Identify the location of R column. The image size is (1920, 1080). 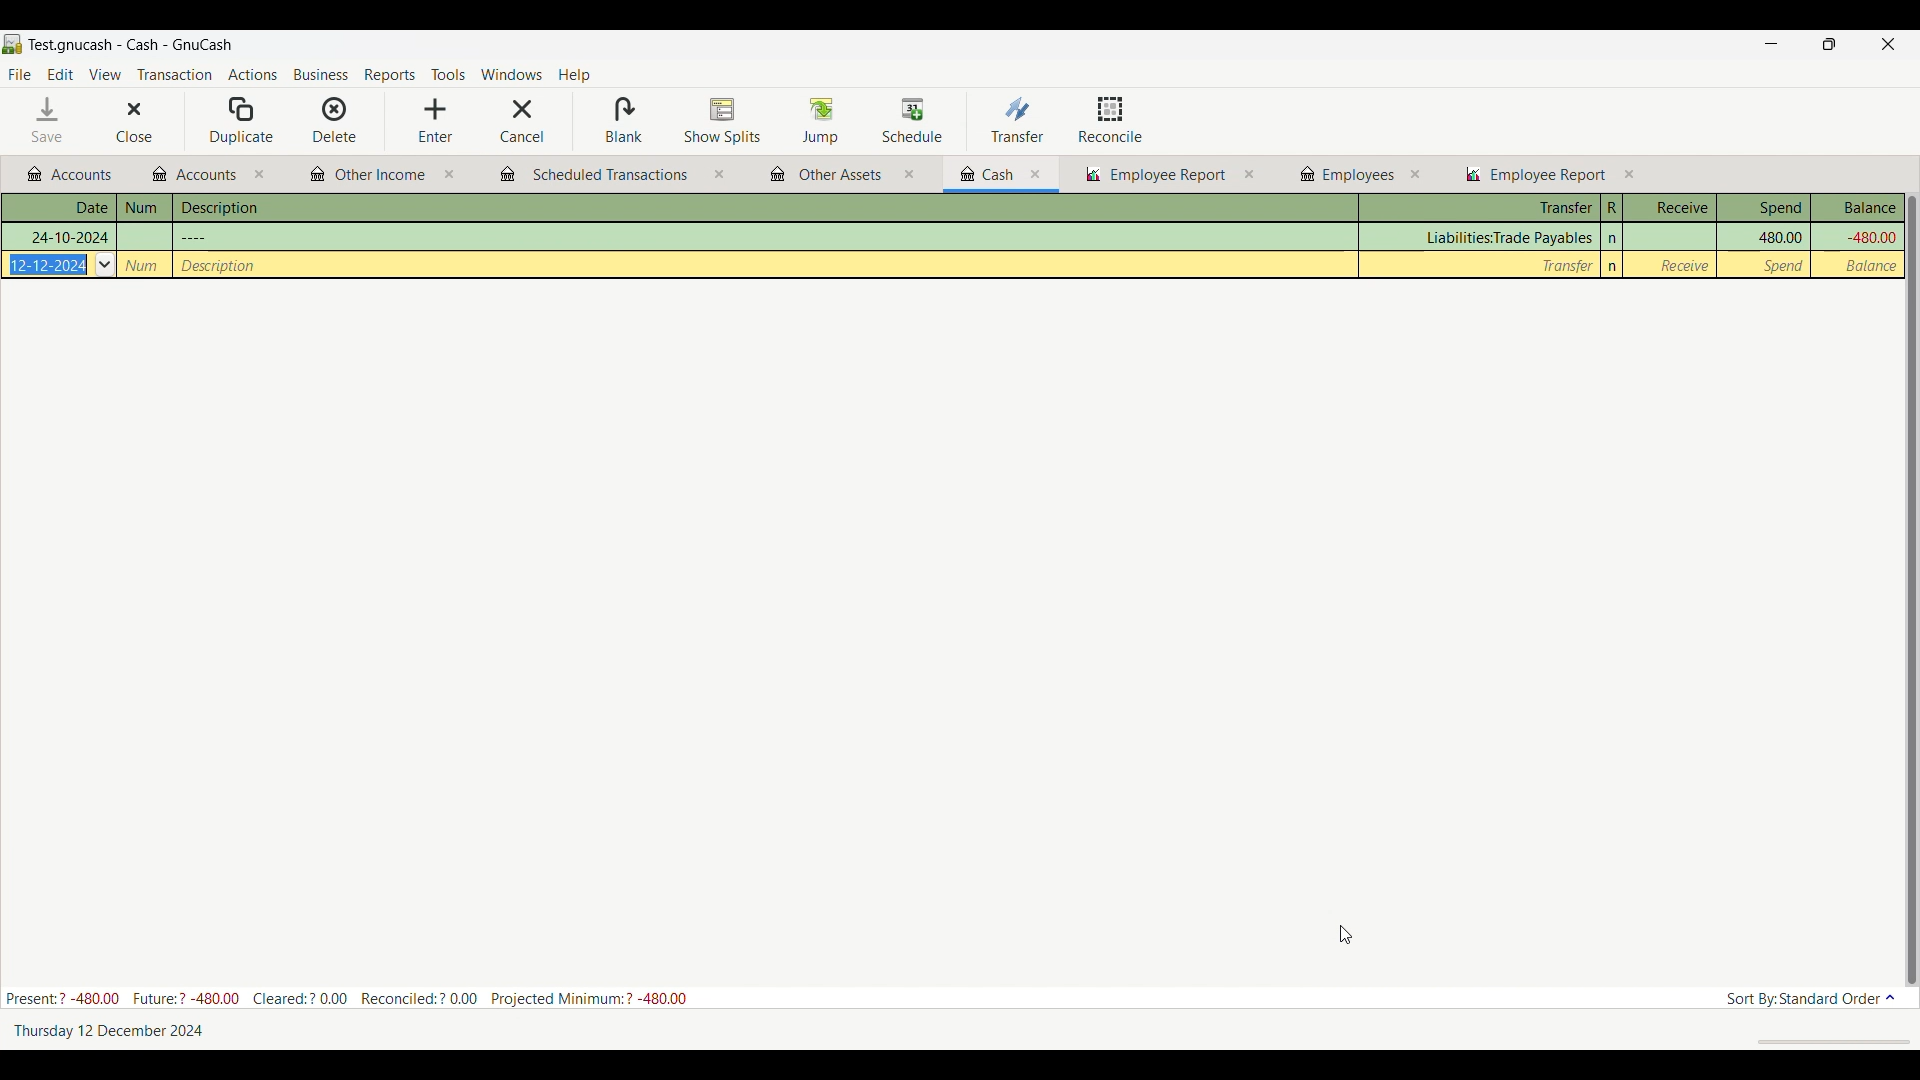
(1611, 208).